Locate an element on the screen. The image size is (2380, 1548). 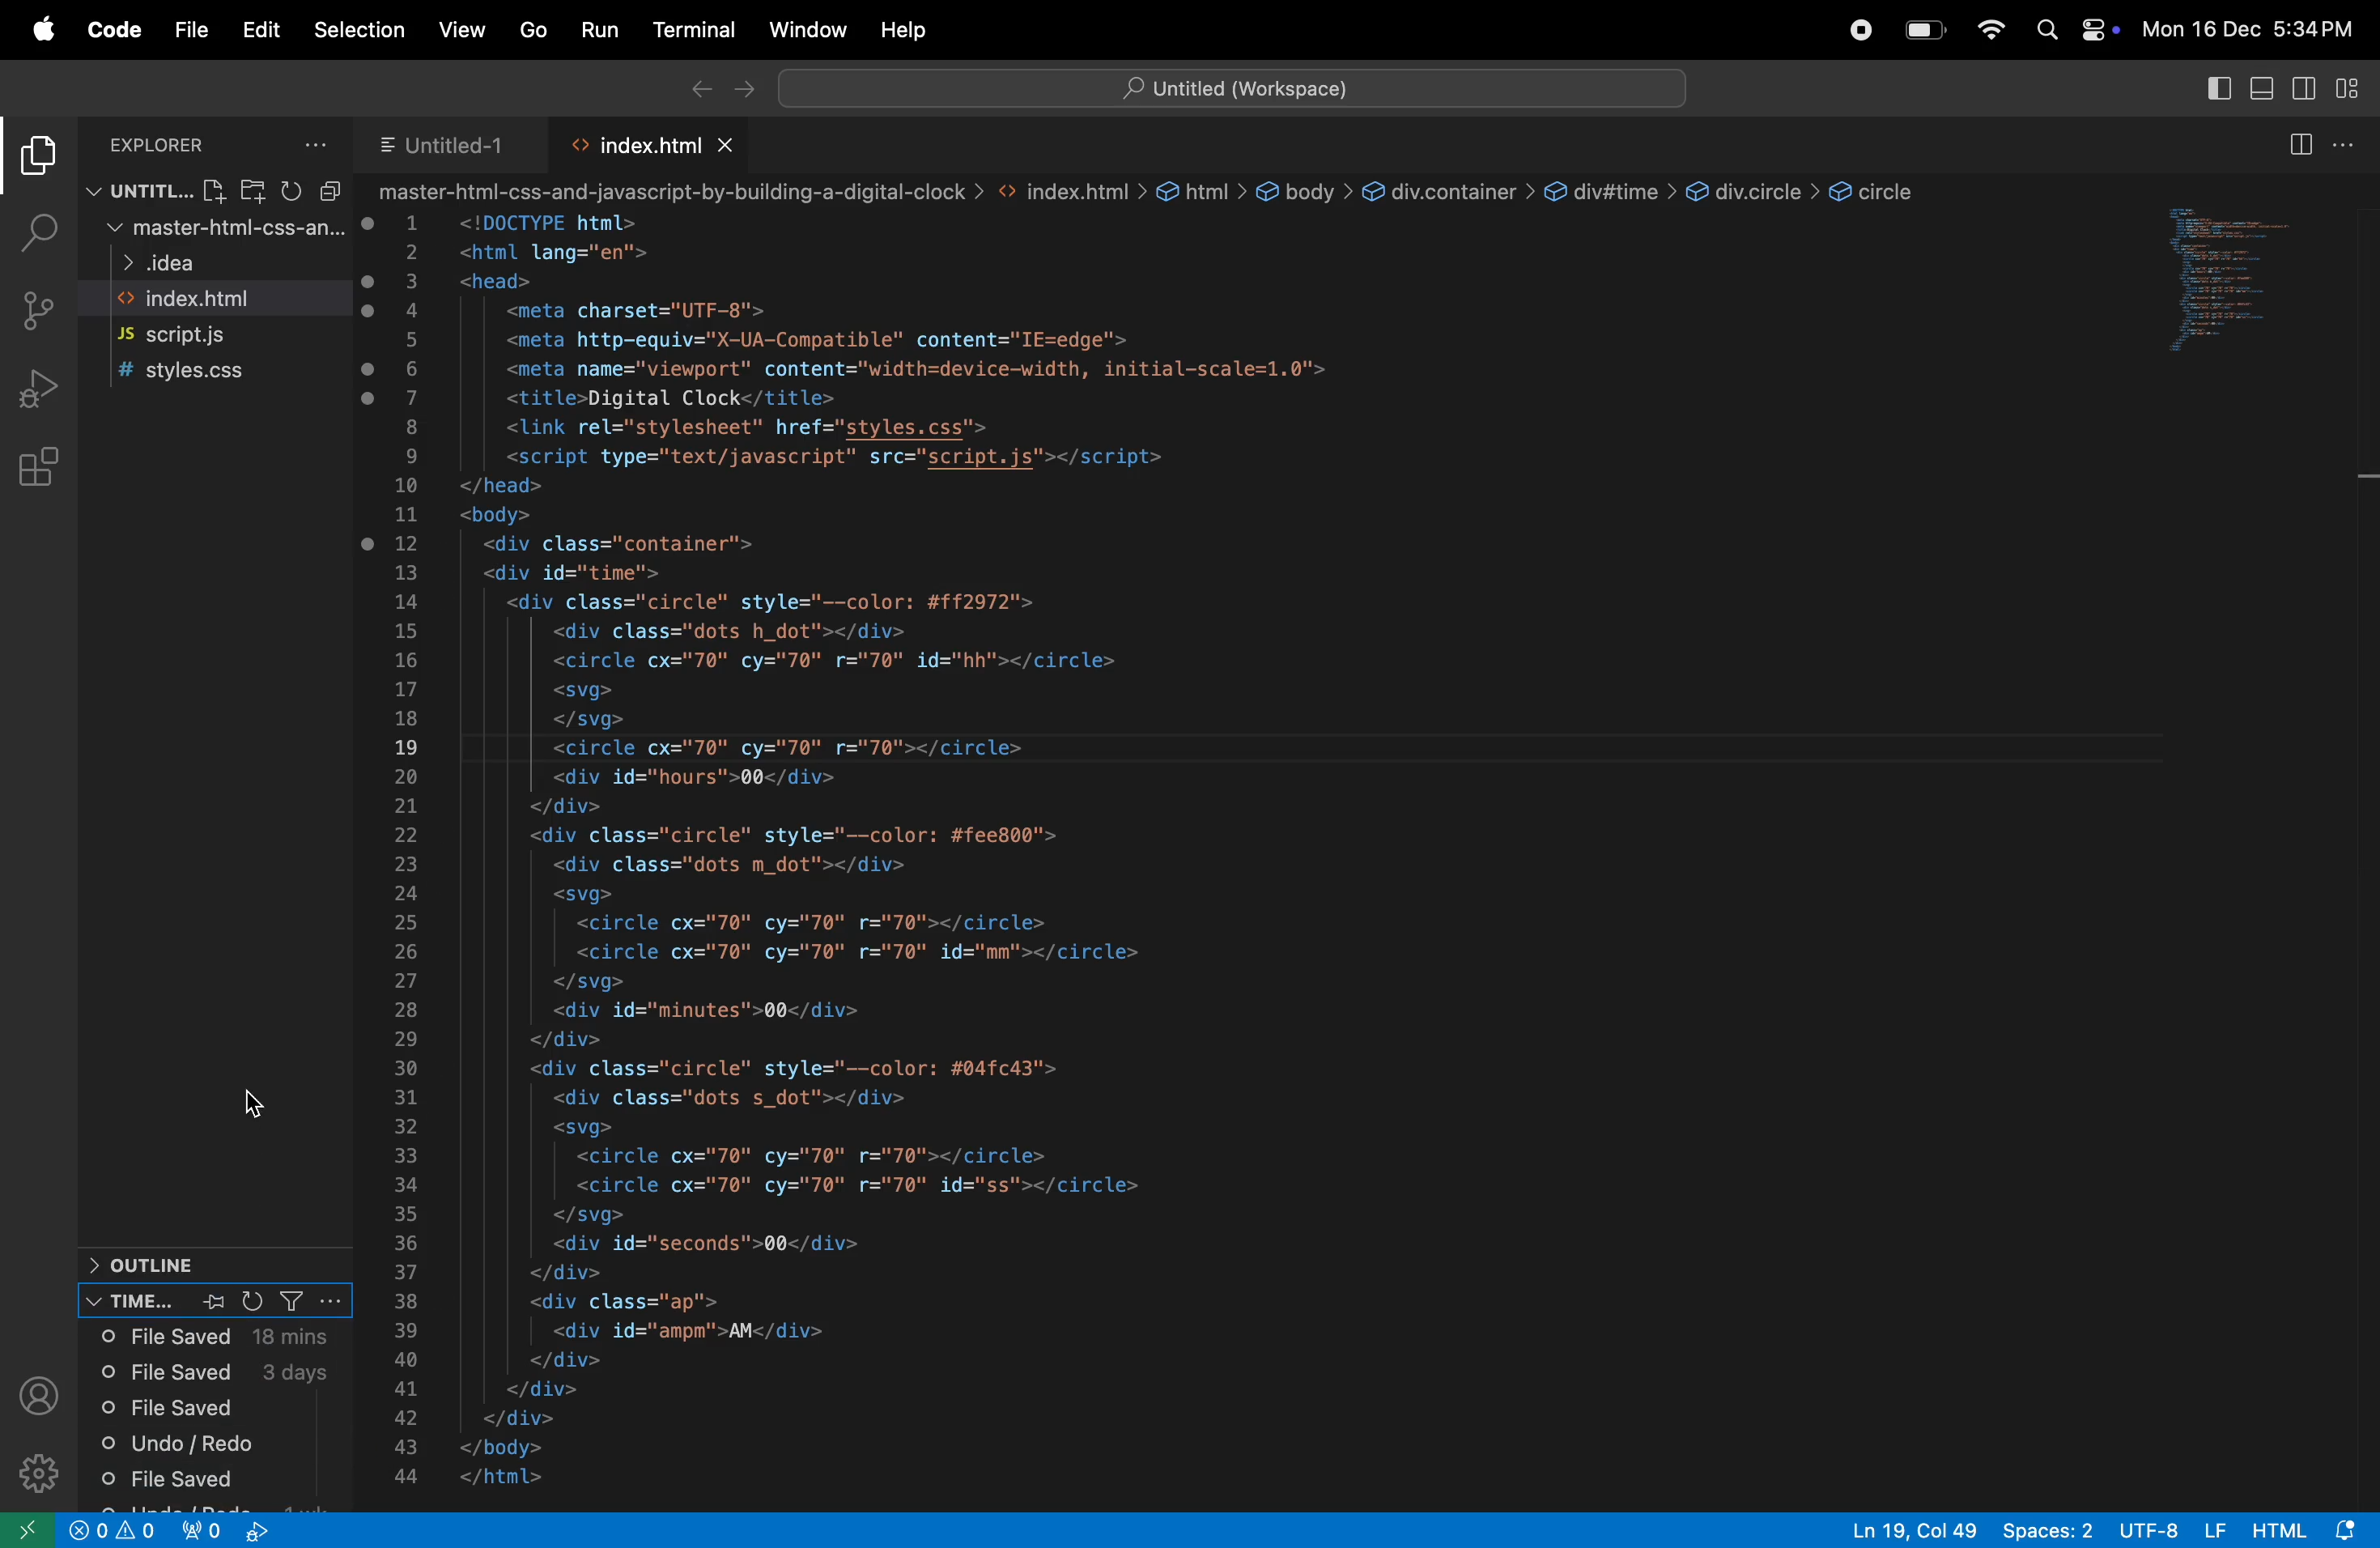
Ln 19, Col 49 is located at coordinates (1909, 1530).